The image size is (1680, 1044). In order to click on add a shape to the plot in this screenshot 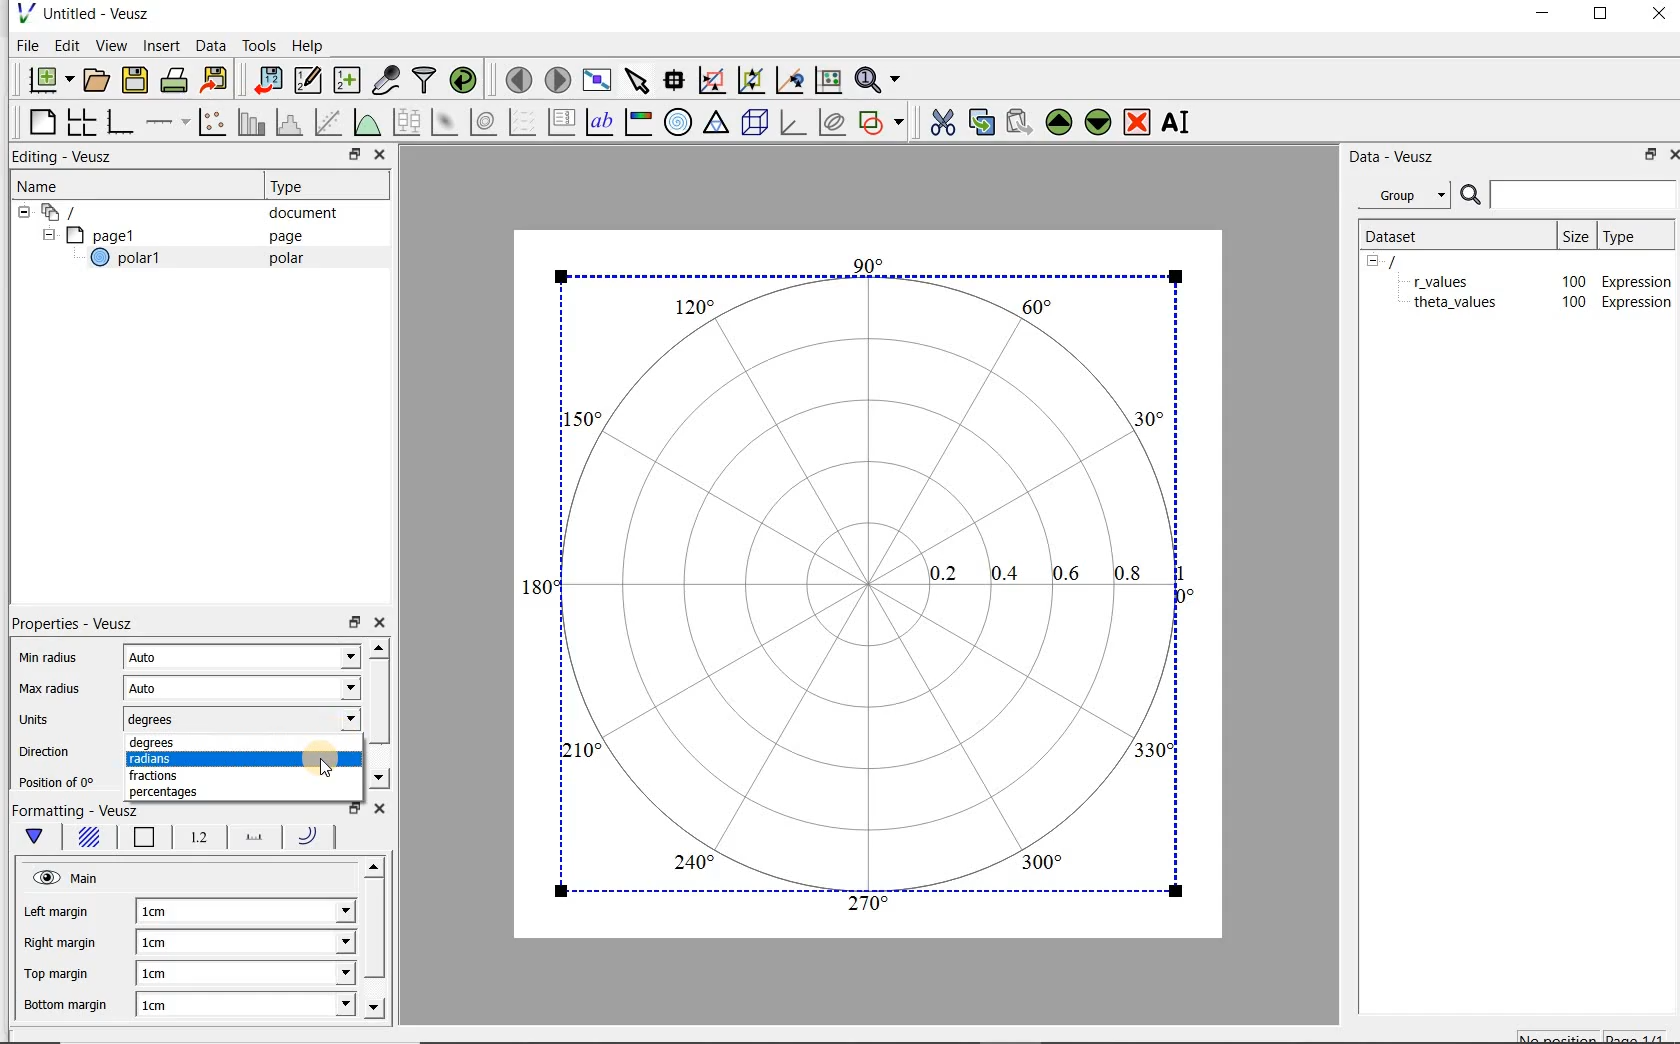, I will do `click(883, 120)`.